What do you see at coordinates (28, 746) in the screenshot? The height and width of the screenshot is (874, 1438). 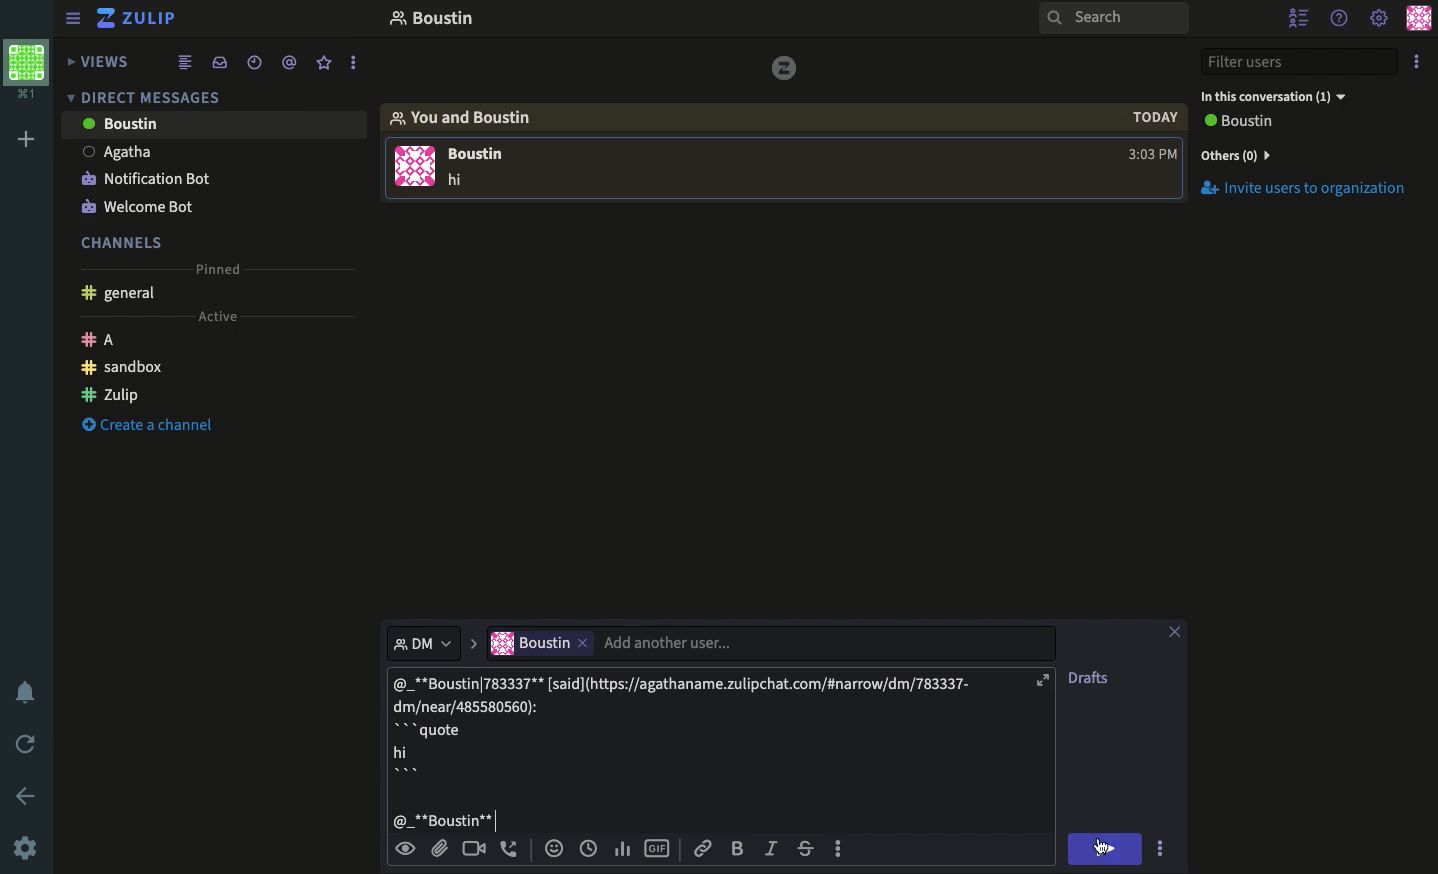 I see `Refresh` at bounding box center [28, 746].